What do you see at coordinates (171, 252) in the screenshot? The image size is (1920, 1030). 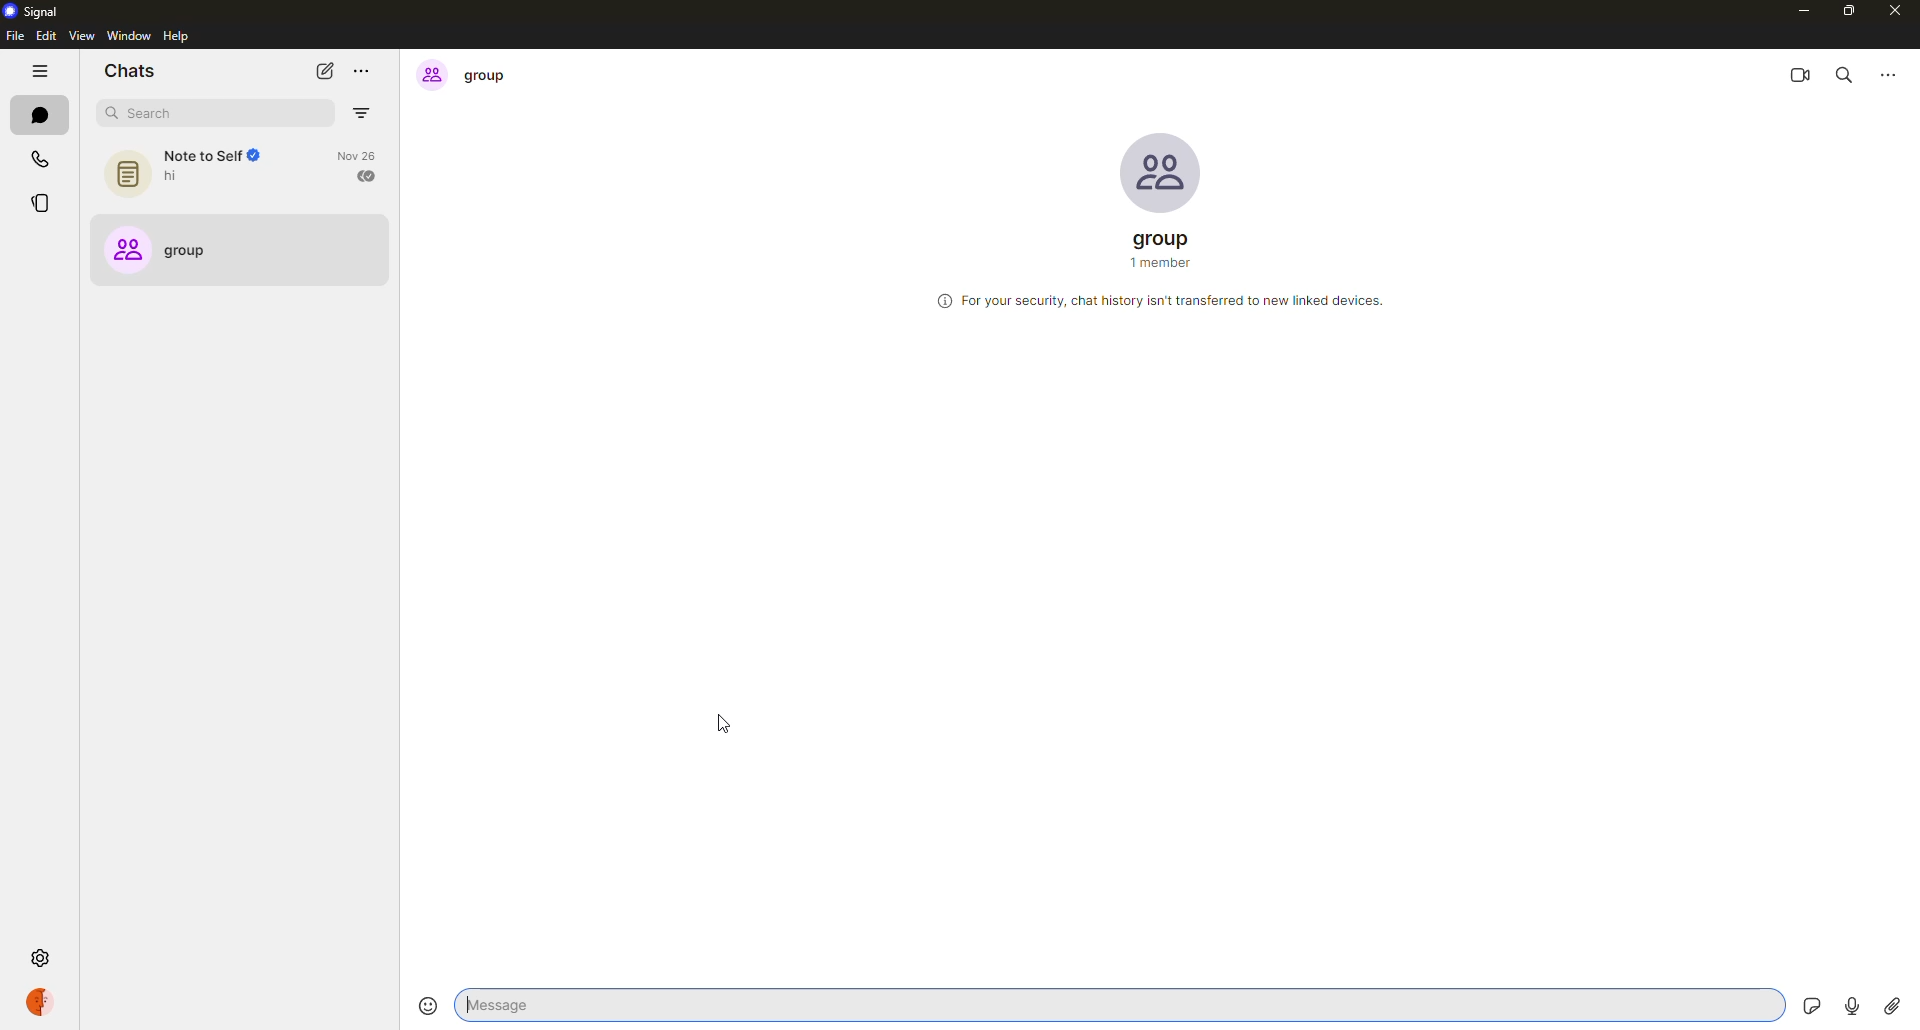 I see `group selected` at bounding box center [171, 252].